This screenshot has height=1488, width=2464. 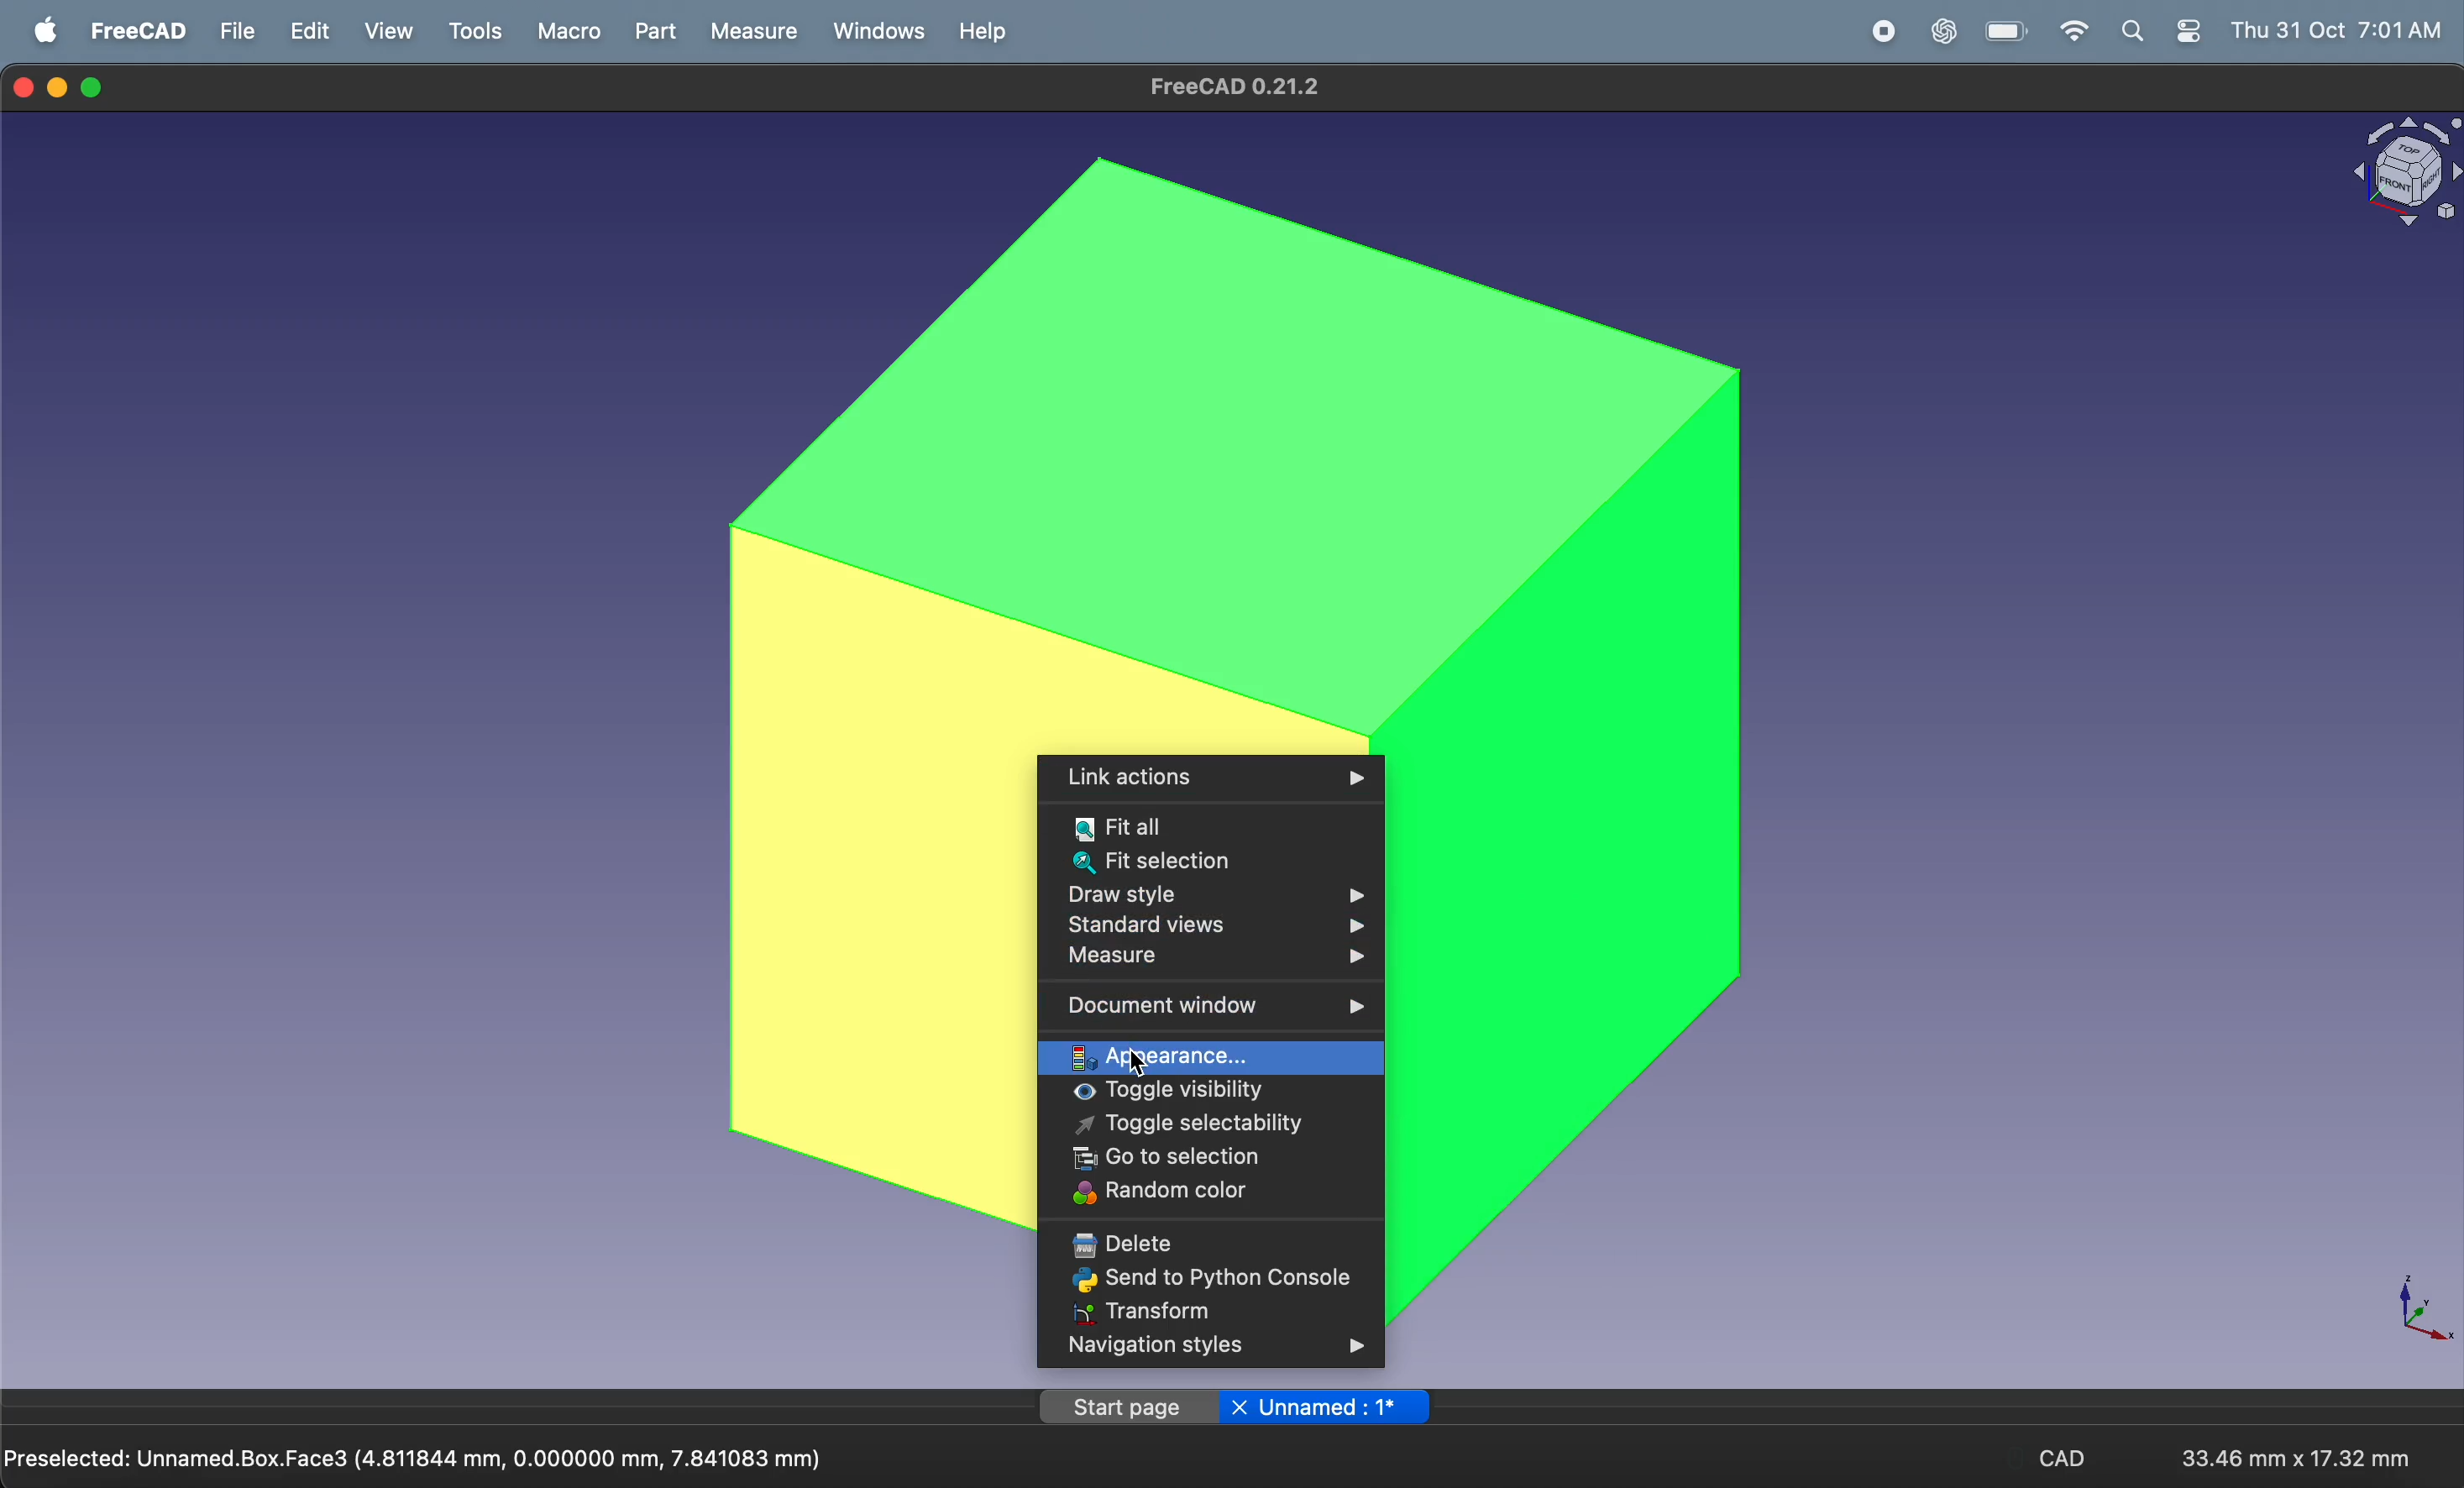 I want to click on chatgpt, so click(x=1942, y=33).